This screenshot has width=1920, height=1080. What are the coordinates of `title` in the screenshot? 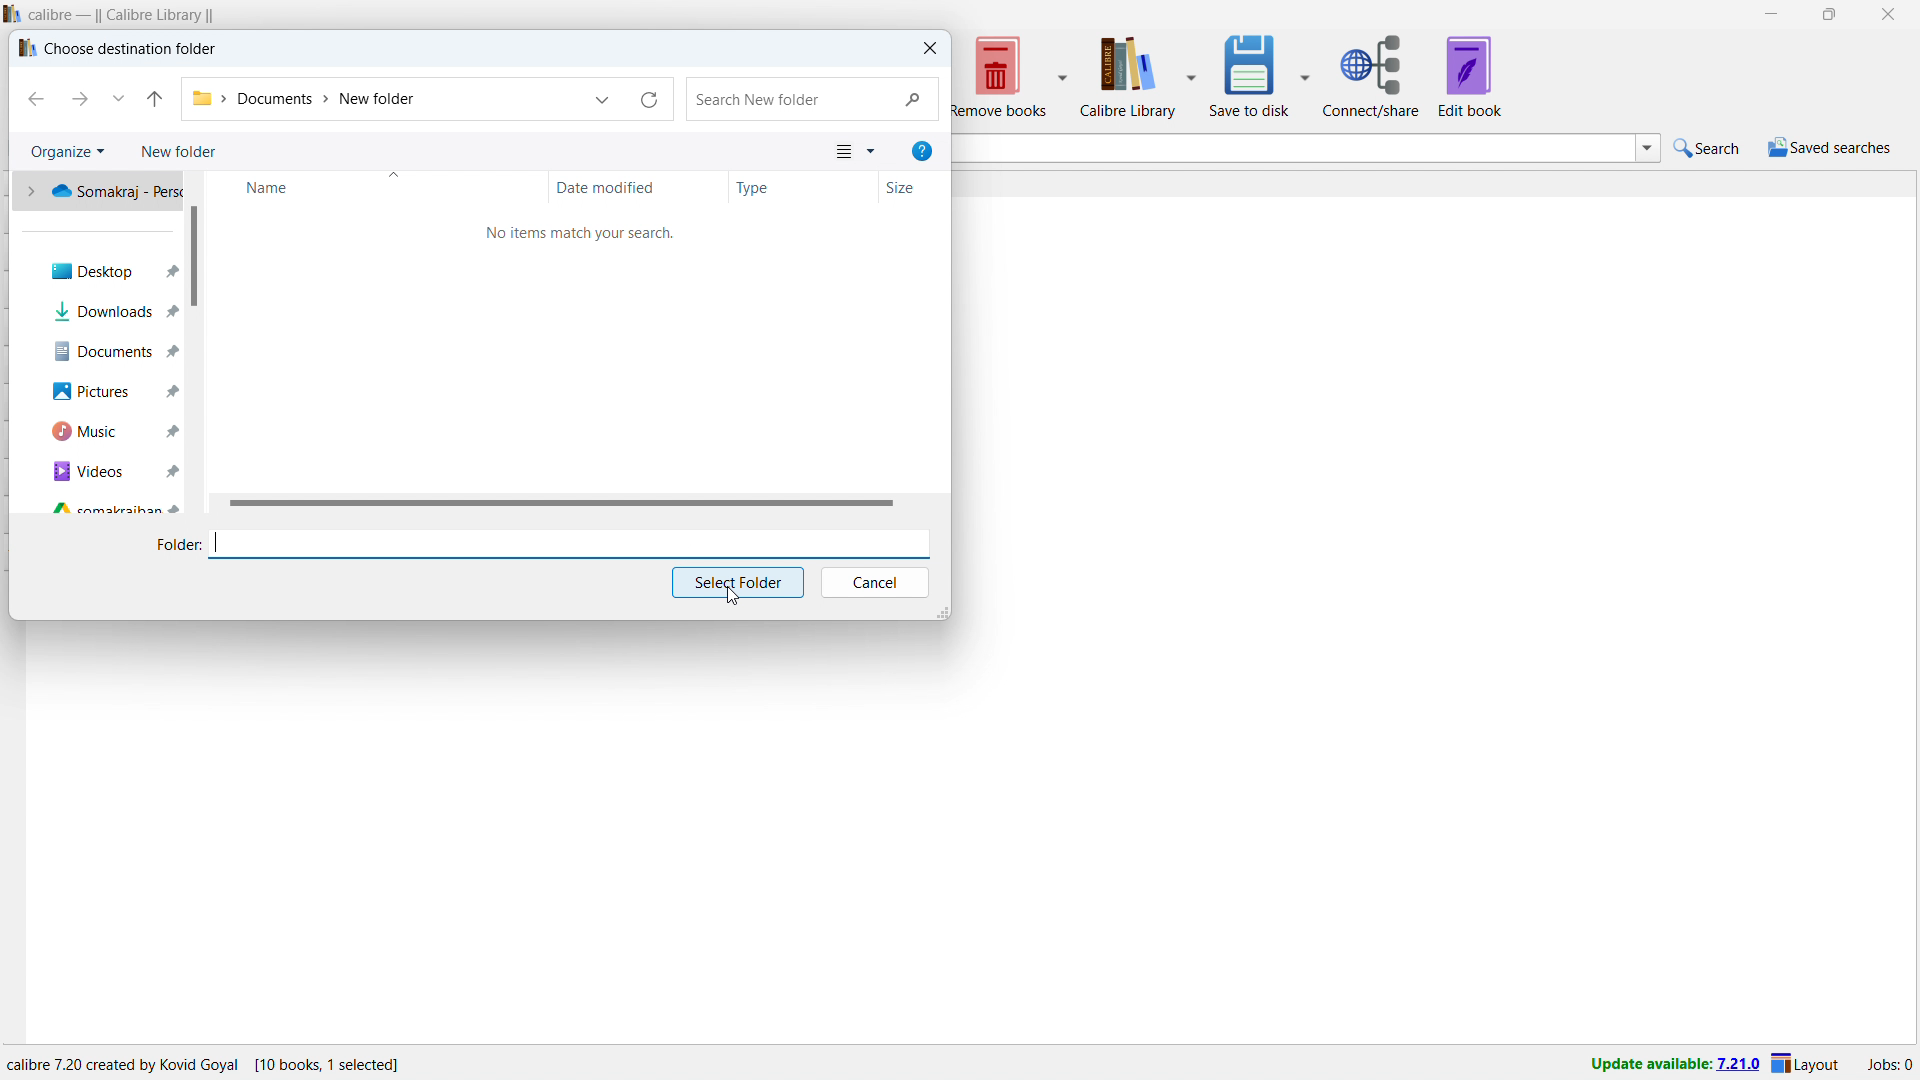 It's located at (122, 15).